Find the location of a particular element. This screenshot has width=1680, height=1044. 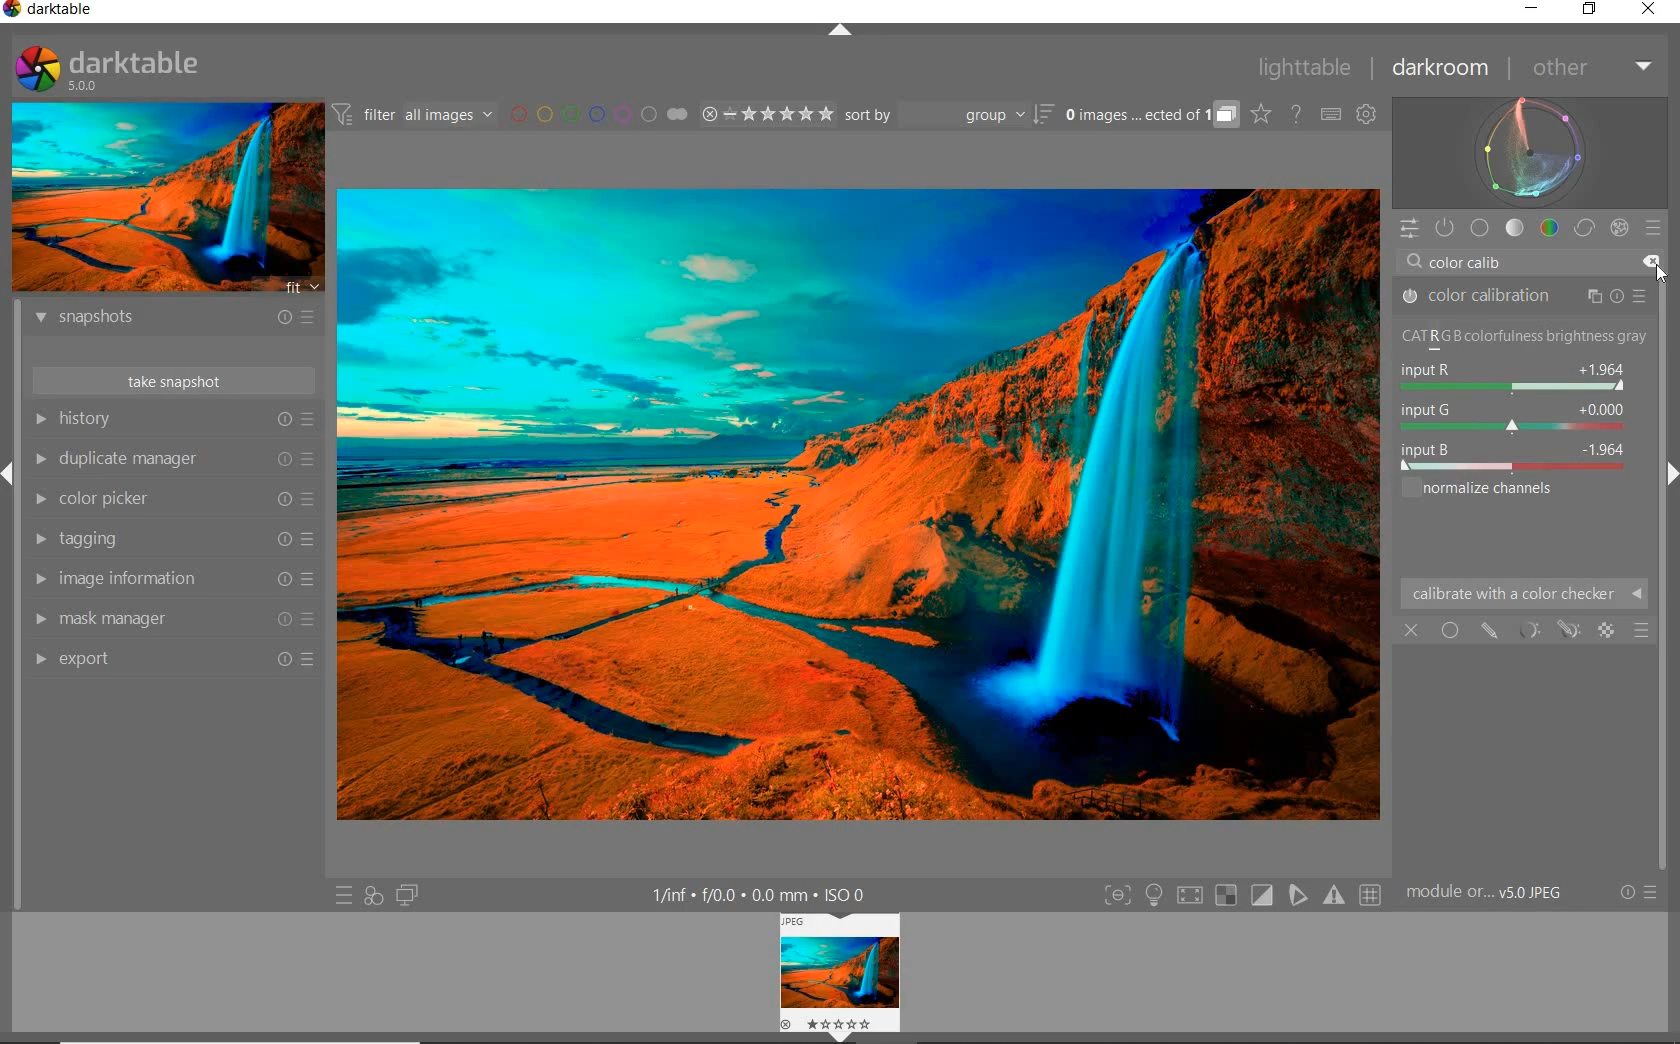

EXPAND GROUPED IMAGES is located at coordinates (1152, 115).